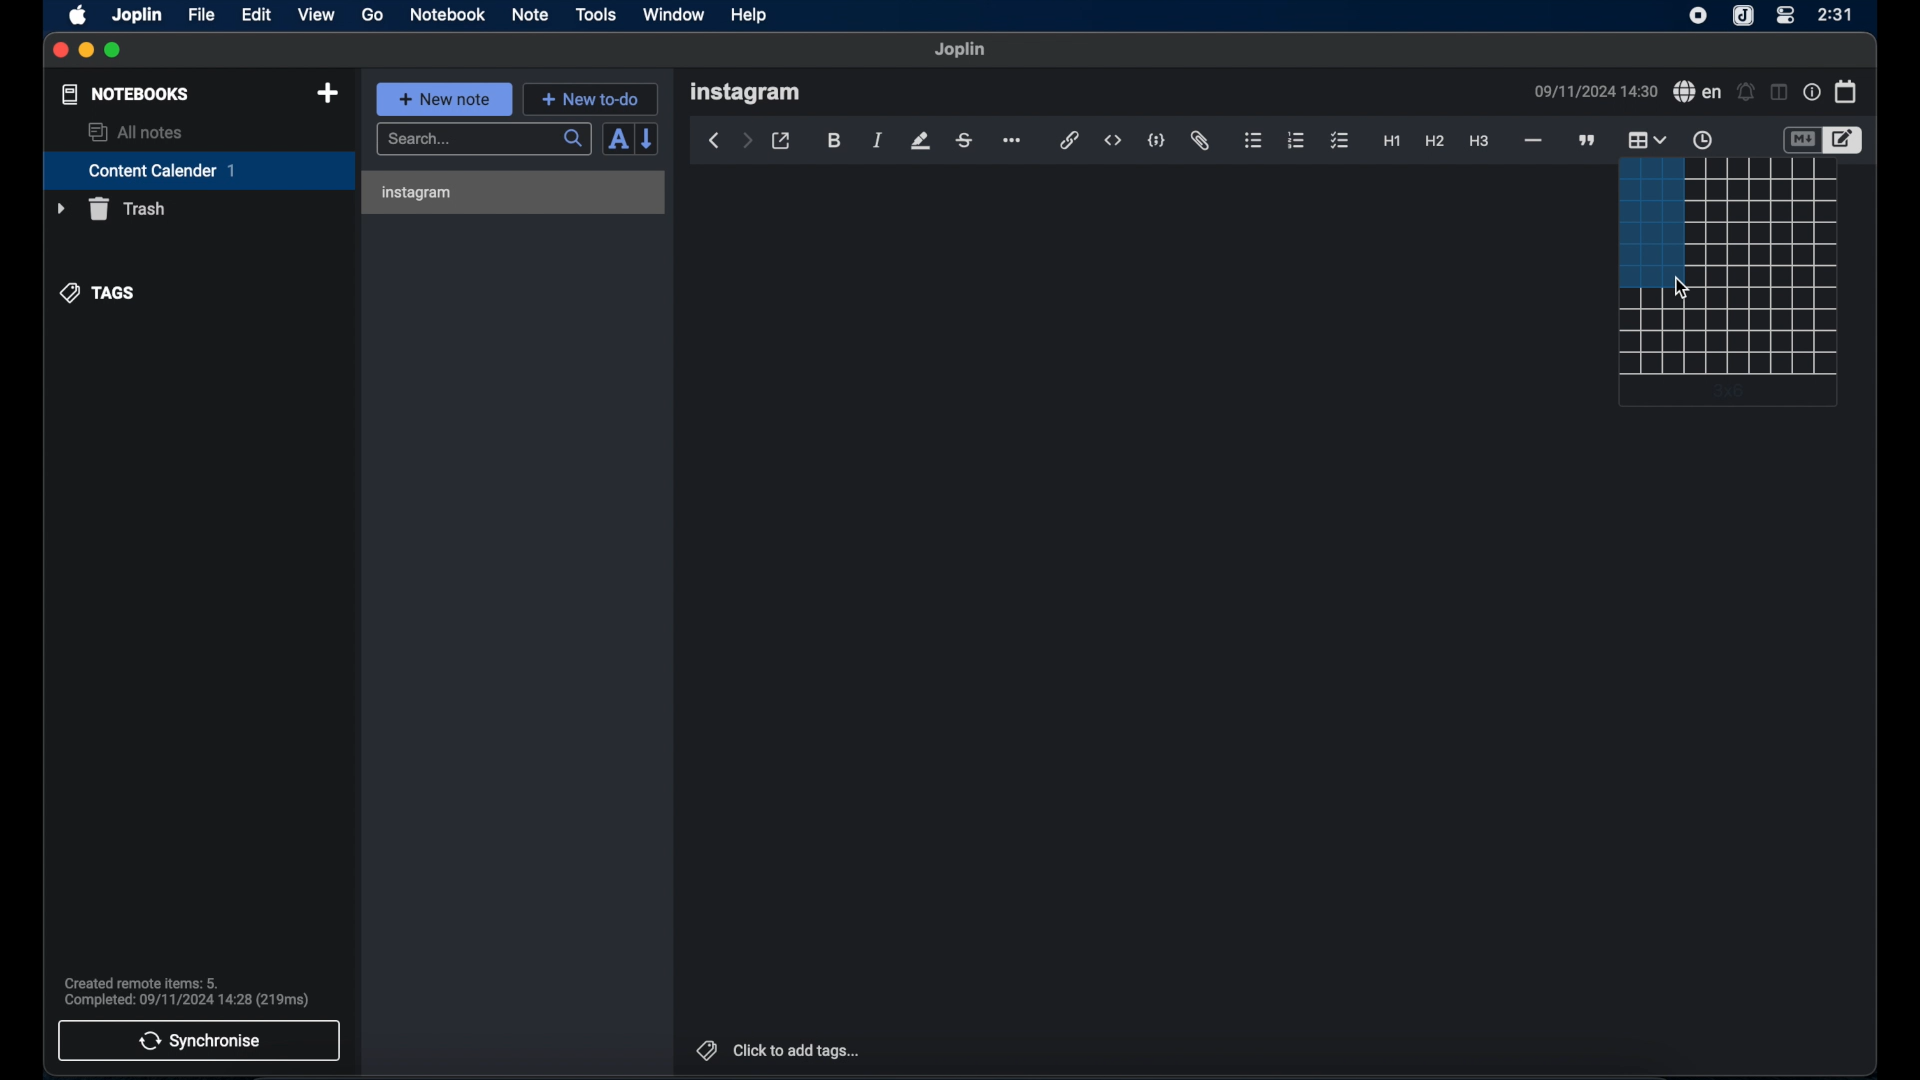  What do you see at coordinates (617, 140) in the screenshot?
I see `toggle sort order field` at bounding box center [617, 140].